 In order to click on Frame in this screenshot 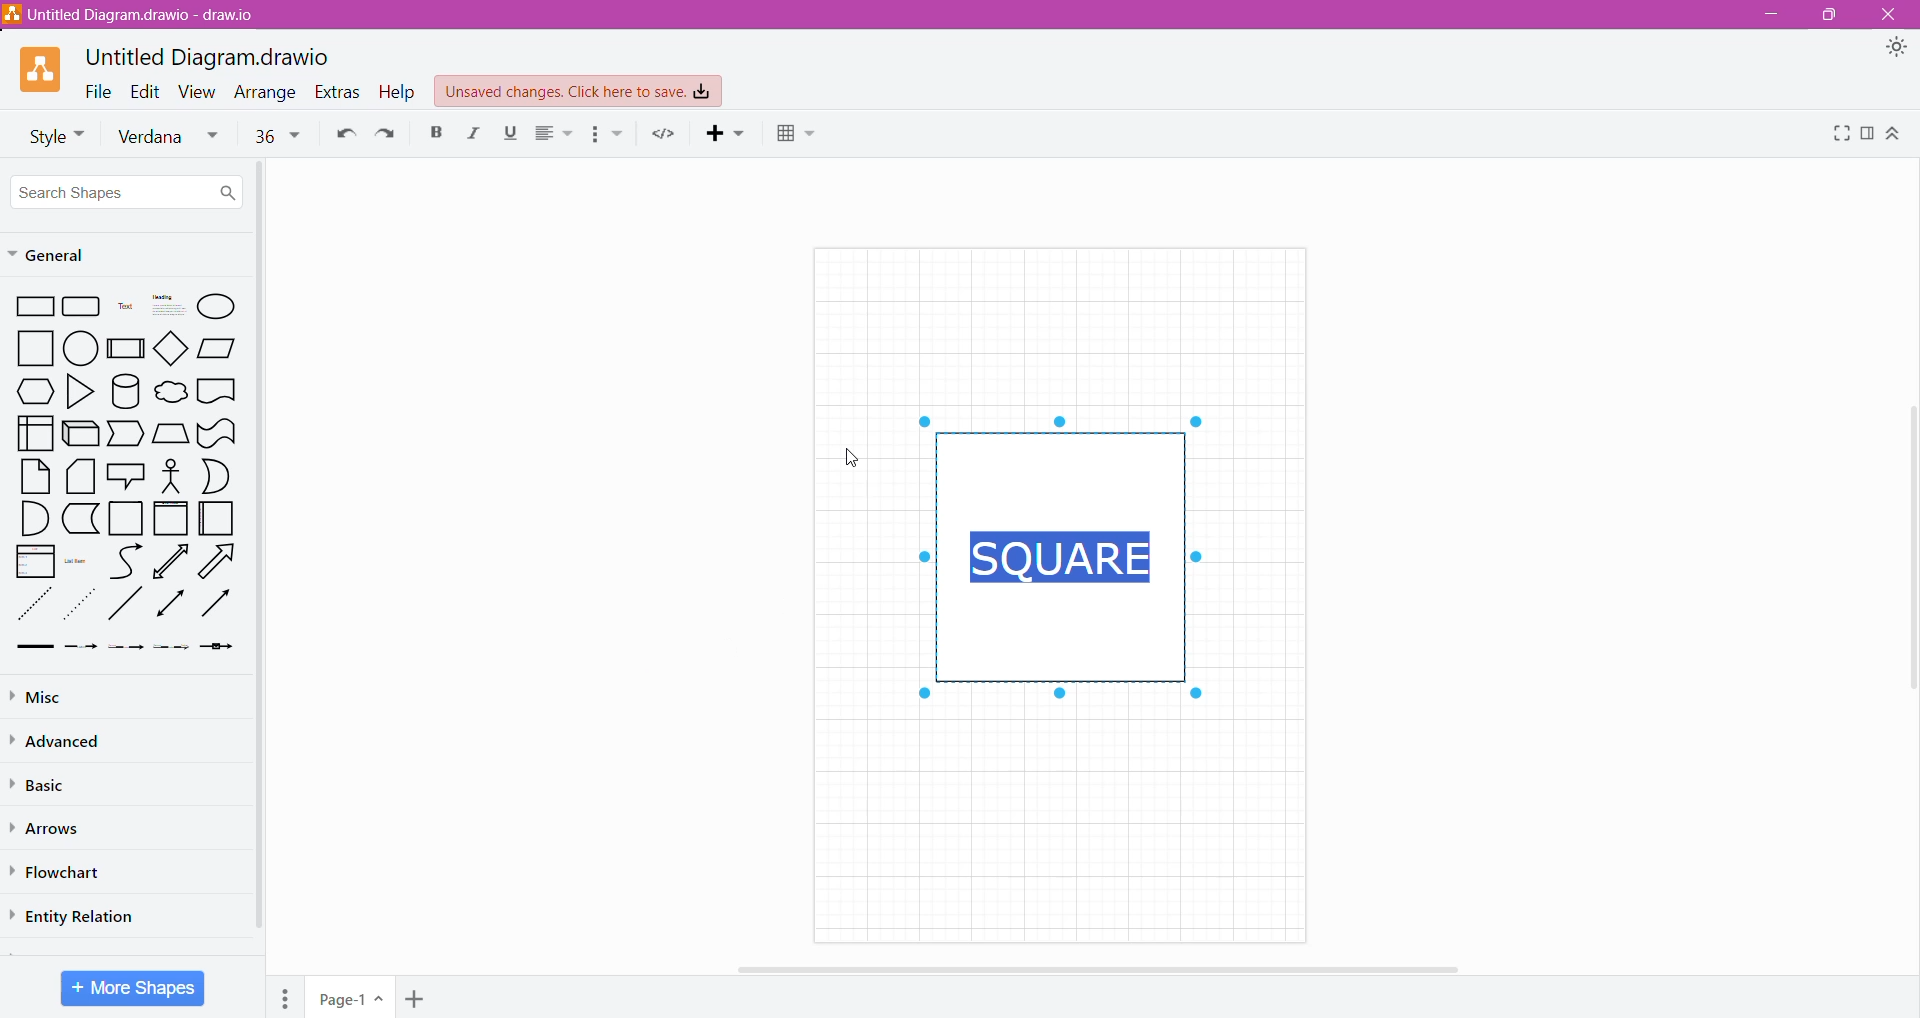, I will do `click(172, 518)`.